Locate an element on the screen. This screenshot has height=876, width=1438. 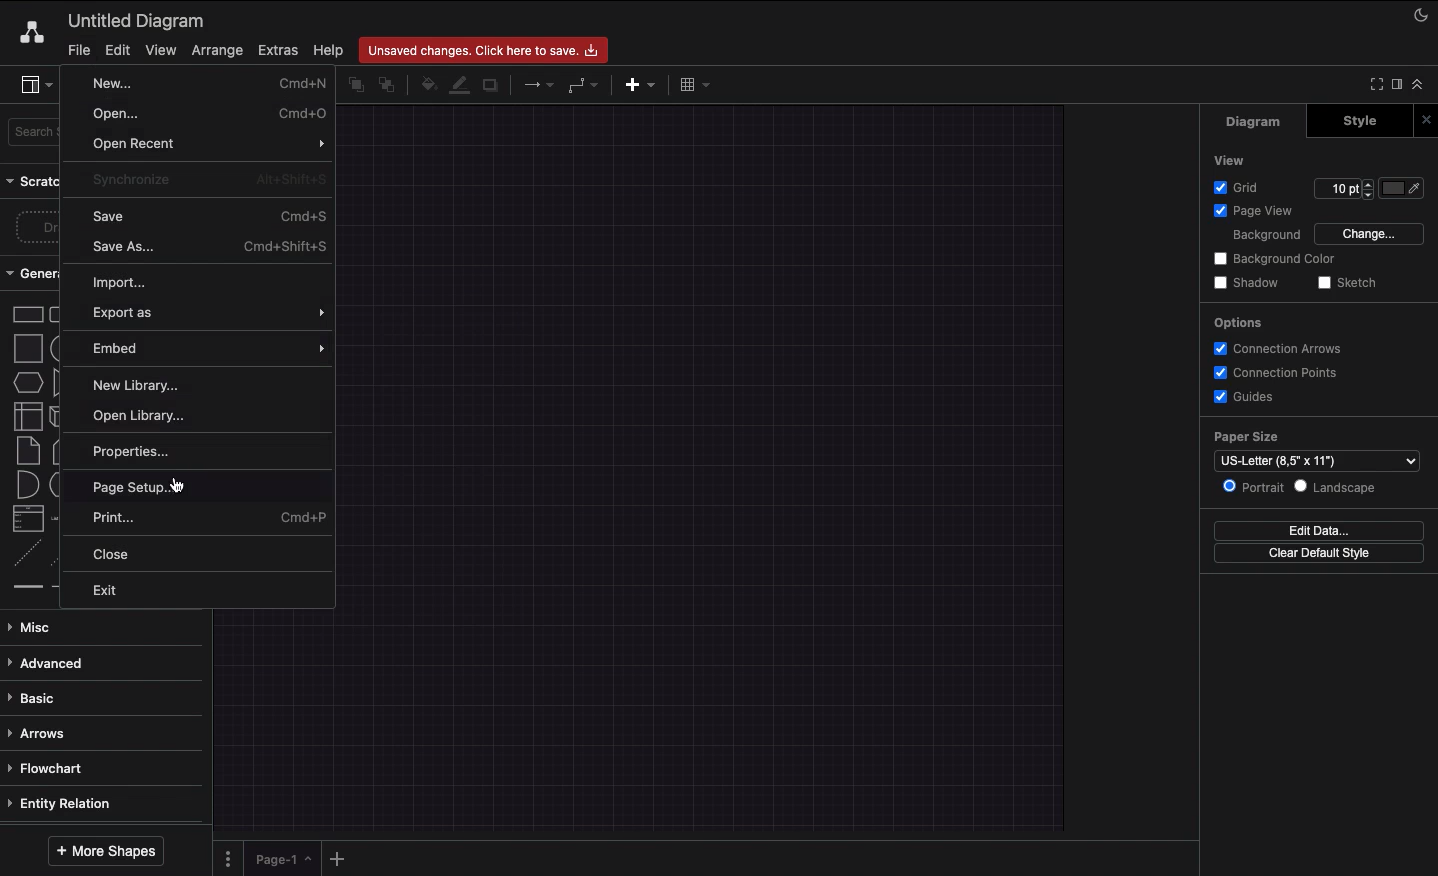
Arrange is located at coordinates (218, 51).